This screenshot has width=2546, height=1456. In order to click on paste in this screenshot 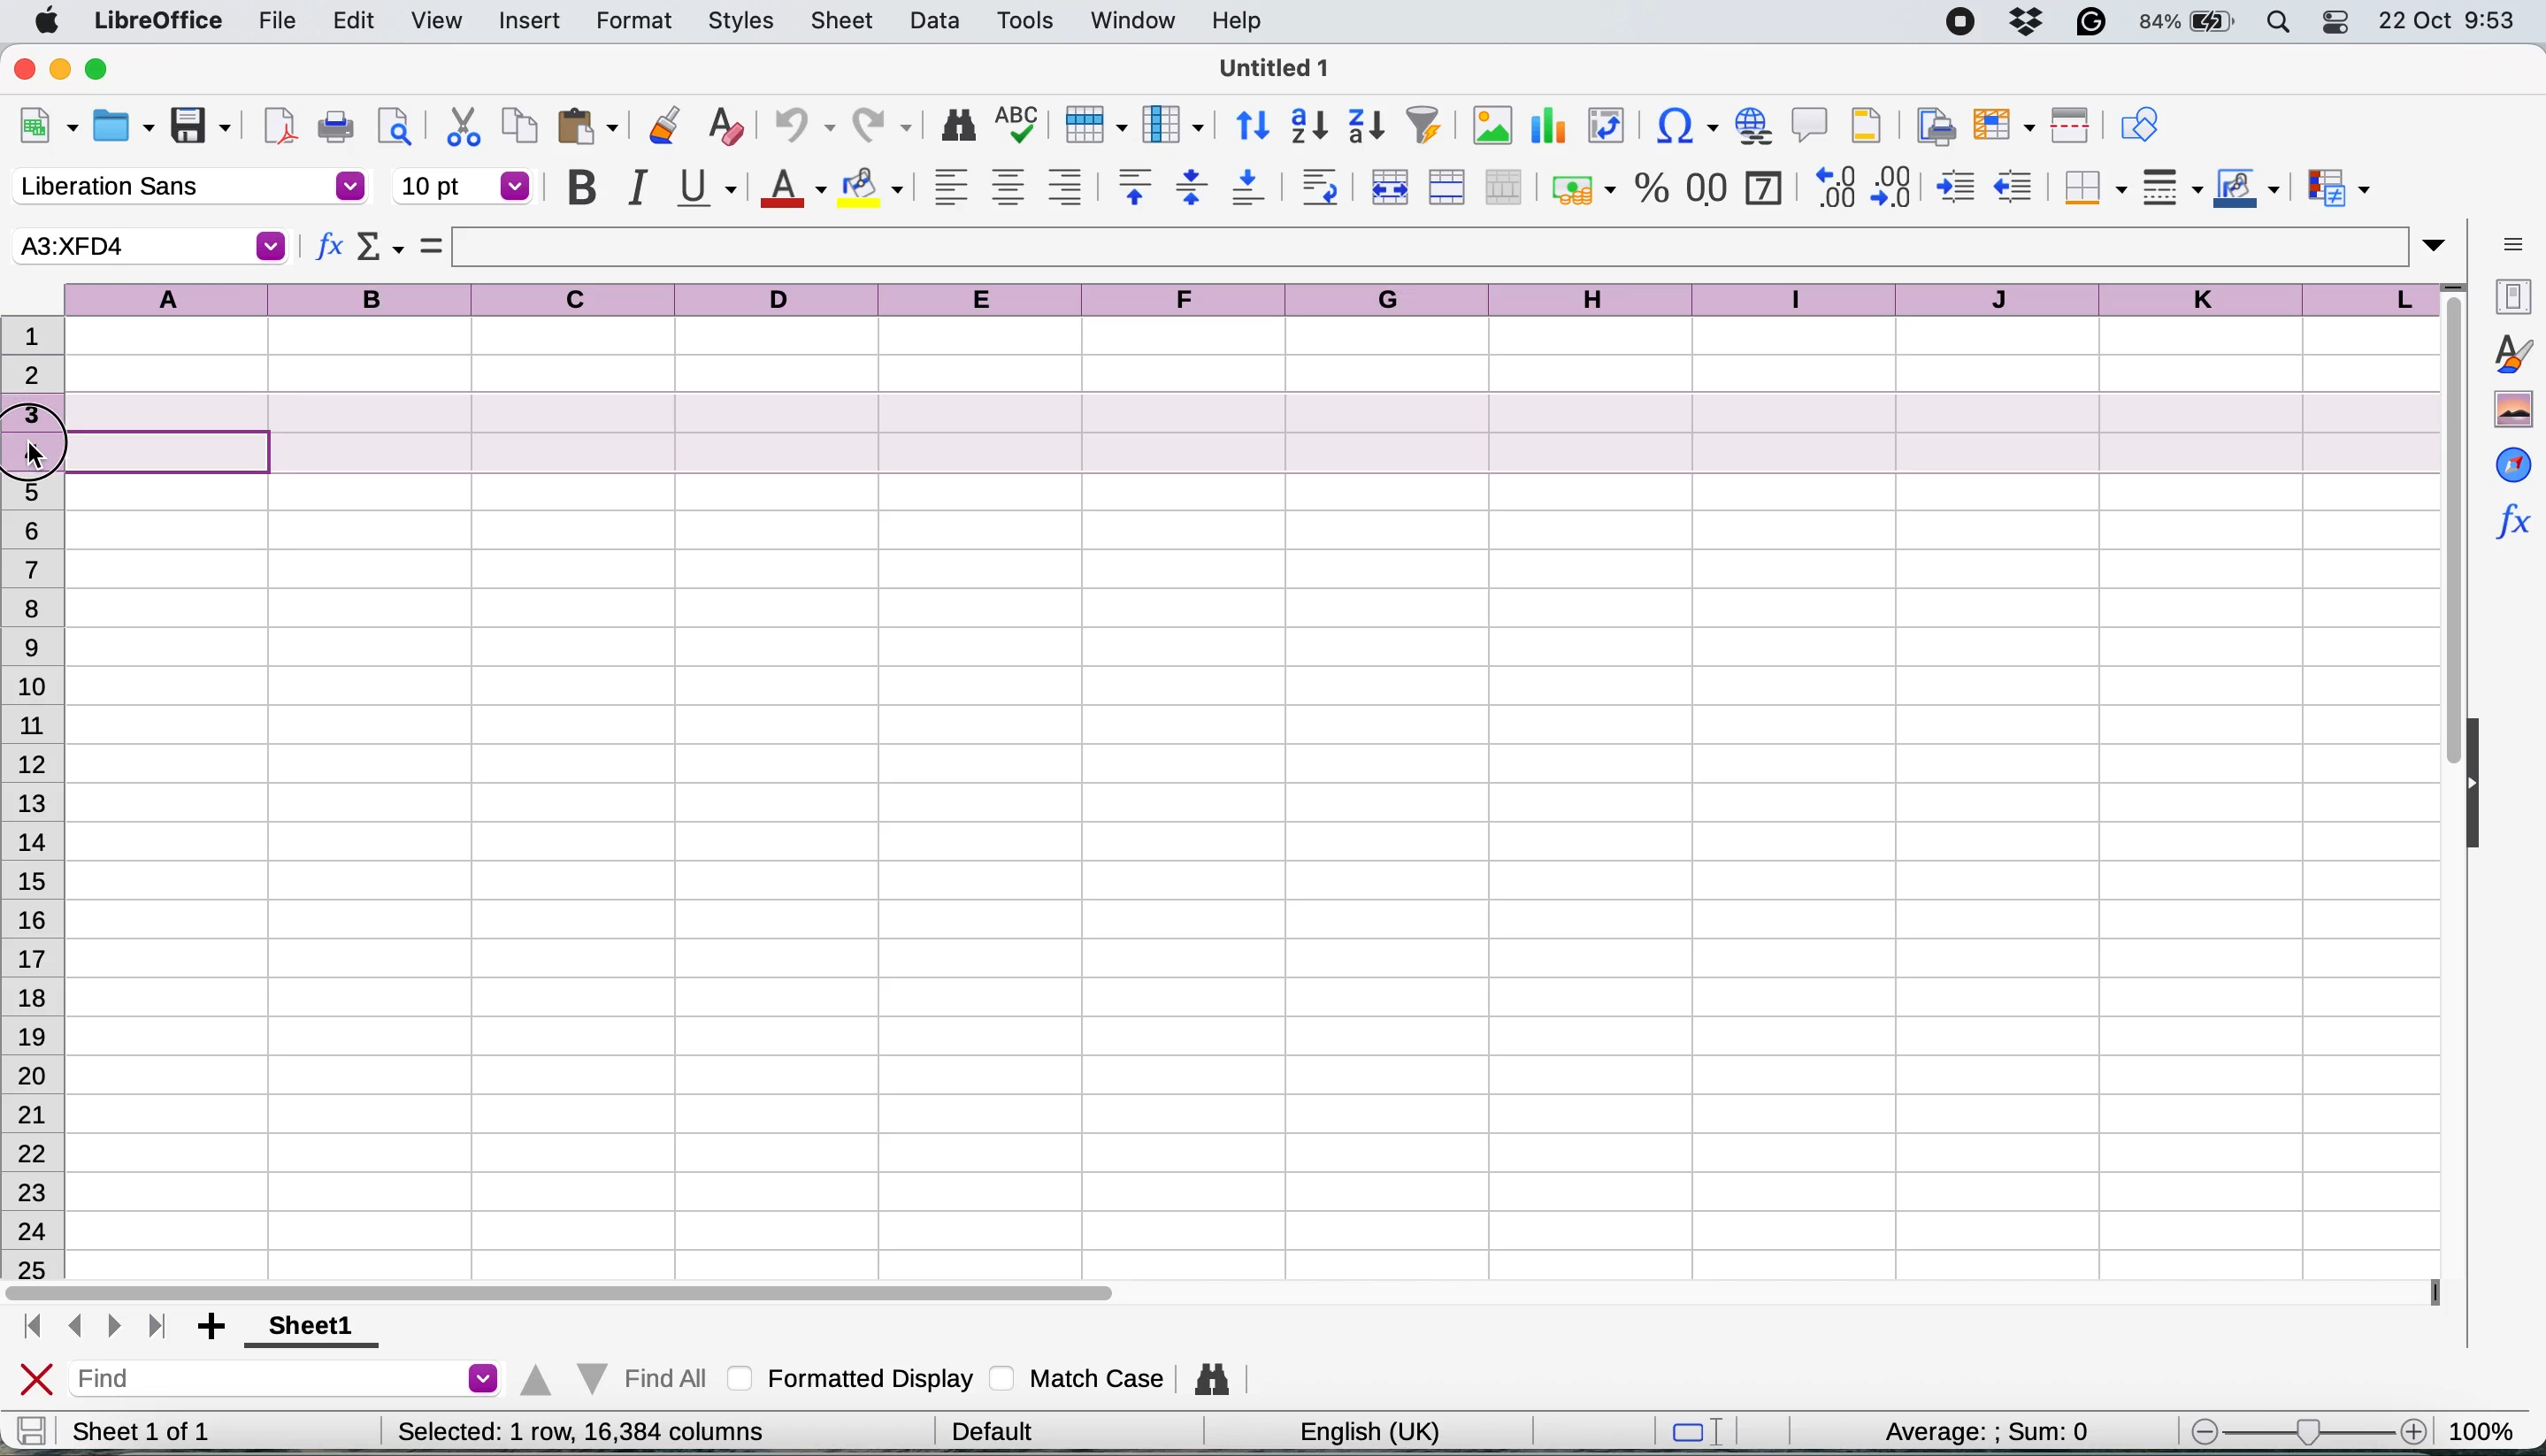, I will do `click(588, 125)`.